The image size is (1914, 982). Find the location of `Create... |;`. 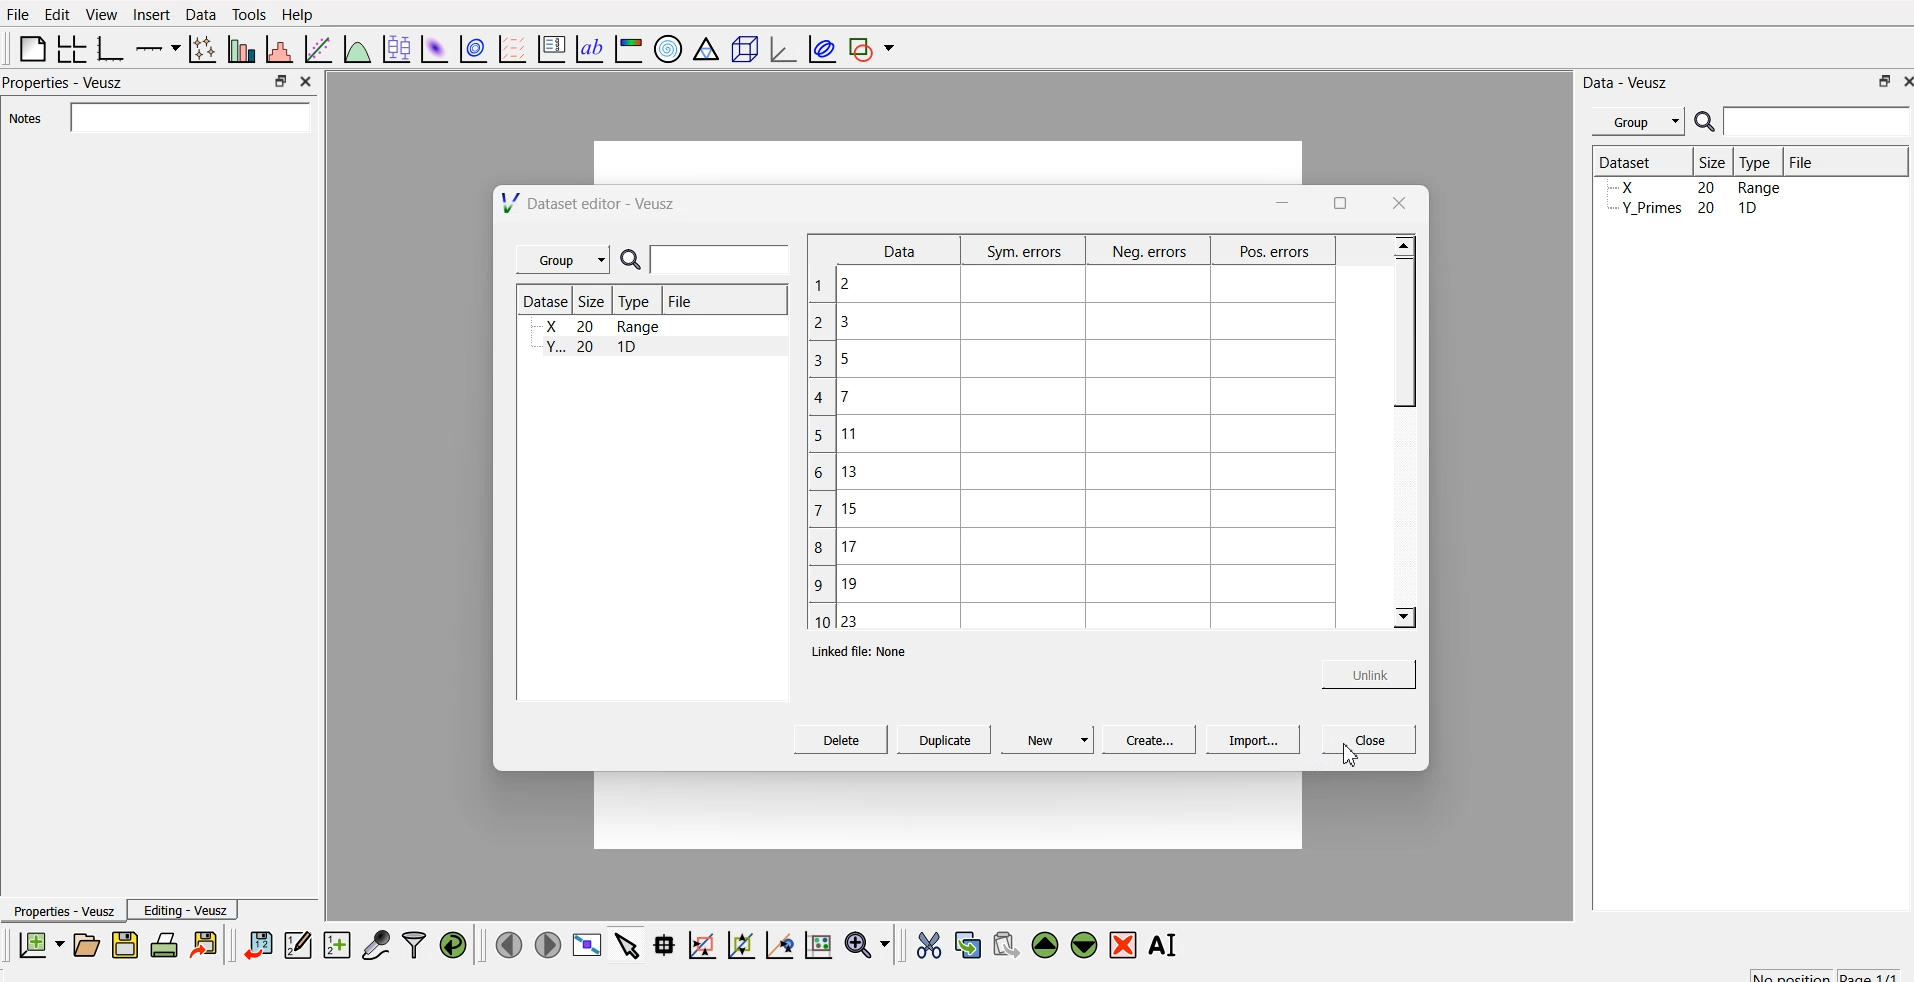

Create... |; is located at coordinates (1143, 740).